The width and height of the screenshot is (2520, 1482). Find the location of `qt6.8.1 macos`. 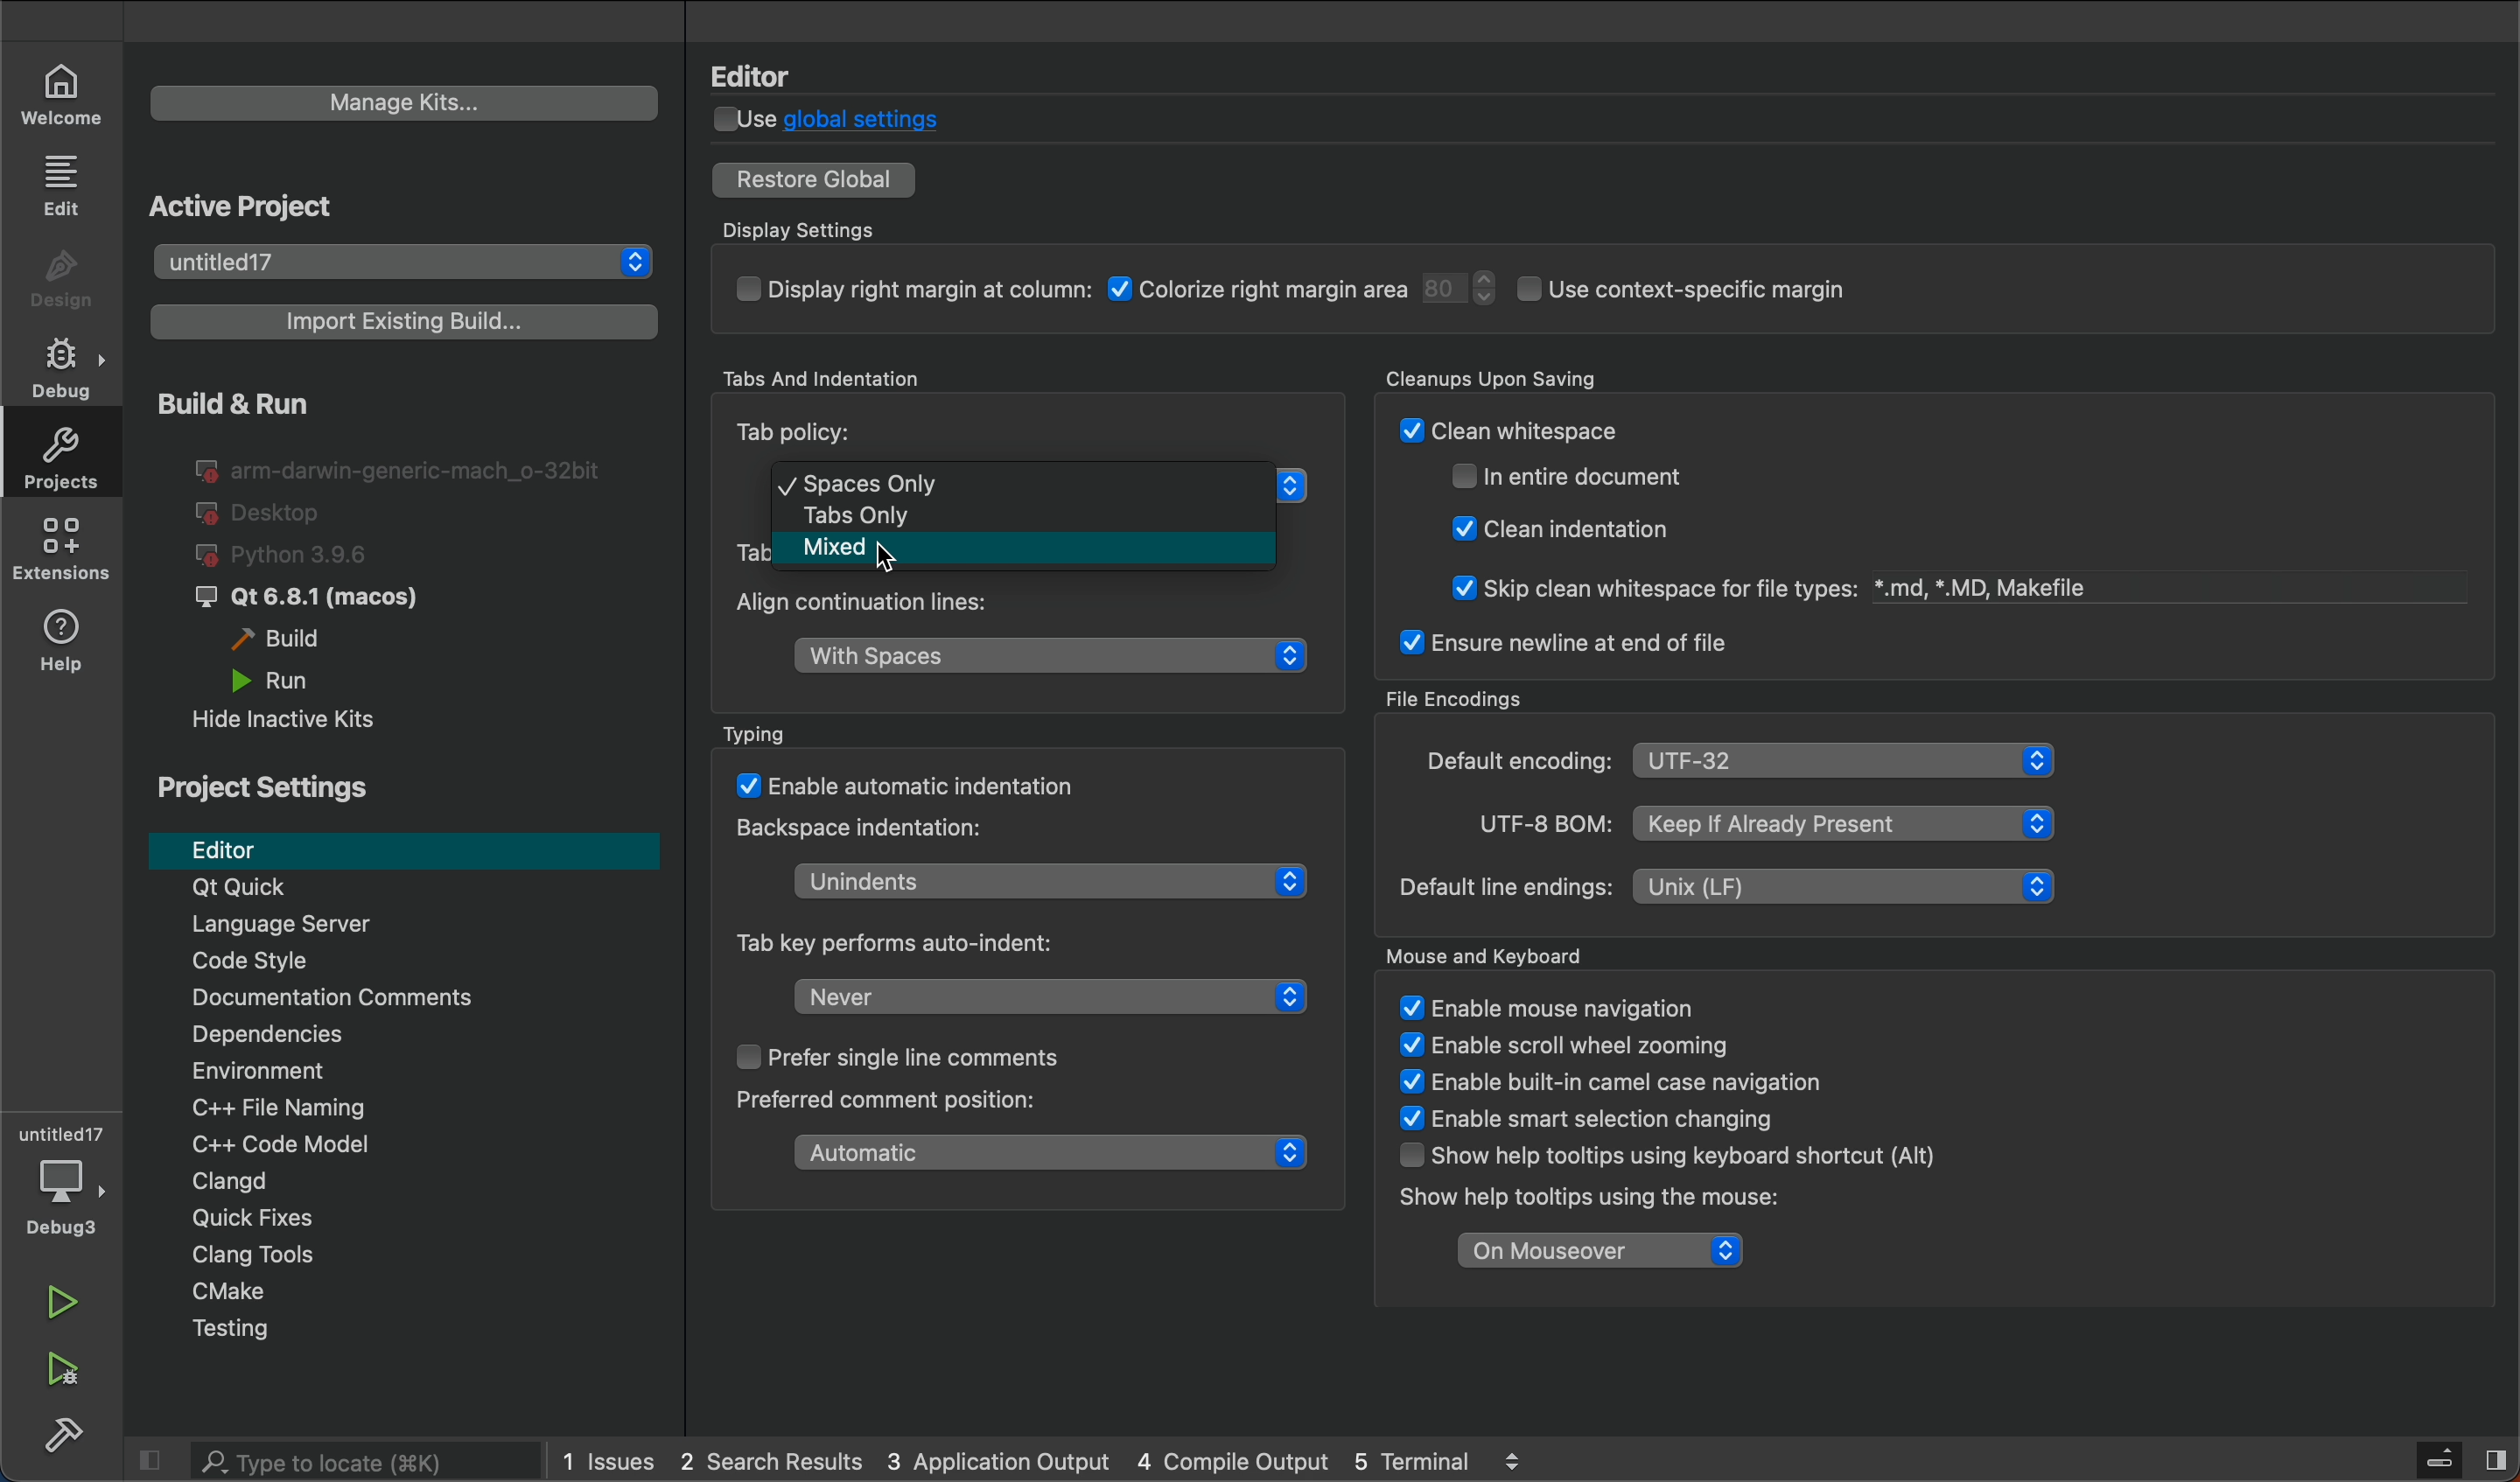

qt6.8.1 macos is located at coordinates (305, 597).